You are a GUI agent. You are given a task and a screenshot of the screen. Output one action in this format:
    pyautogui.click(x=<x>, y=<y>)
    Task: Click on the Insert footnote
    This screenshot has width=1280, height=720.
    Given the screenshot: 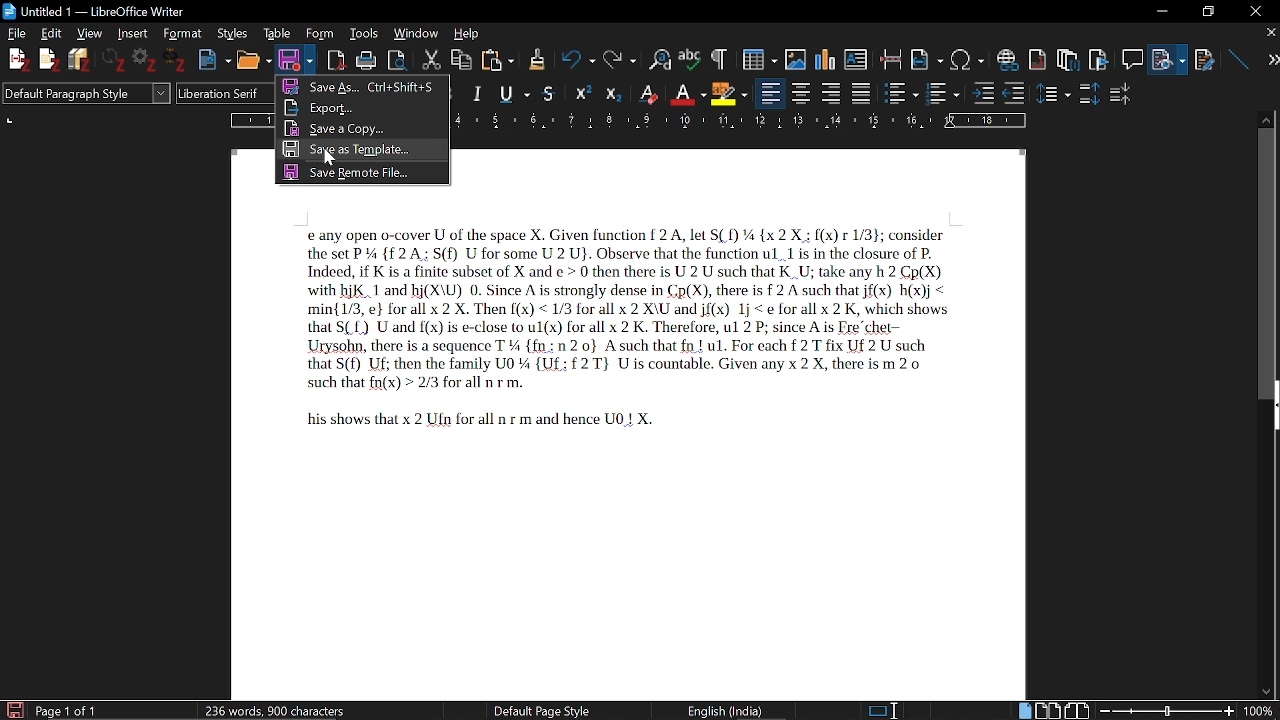 What is the action you would take?
    pyautogui.click(x=1067, y=56)
    